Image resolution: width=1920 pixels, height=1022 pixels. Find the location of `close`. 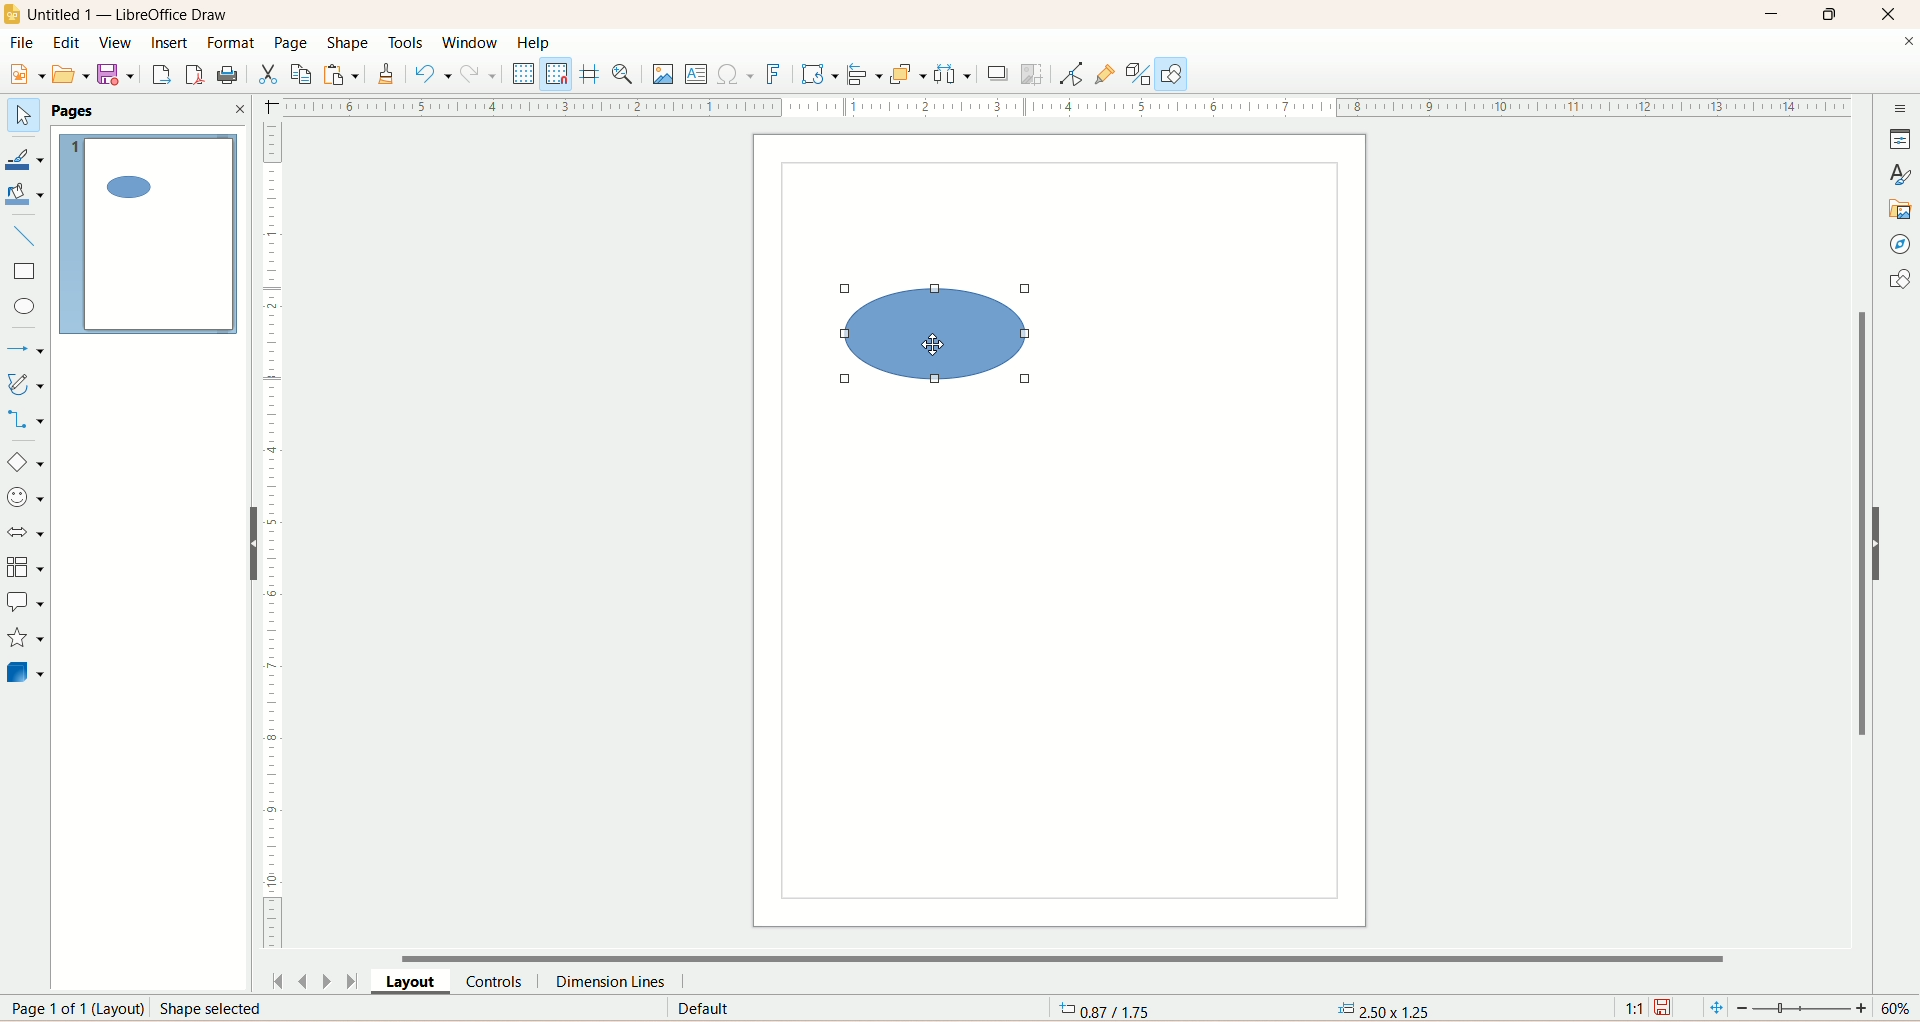

close is located at coordinates (239, 111).